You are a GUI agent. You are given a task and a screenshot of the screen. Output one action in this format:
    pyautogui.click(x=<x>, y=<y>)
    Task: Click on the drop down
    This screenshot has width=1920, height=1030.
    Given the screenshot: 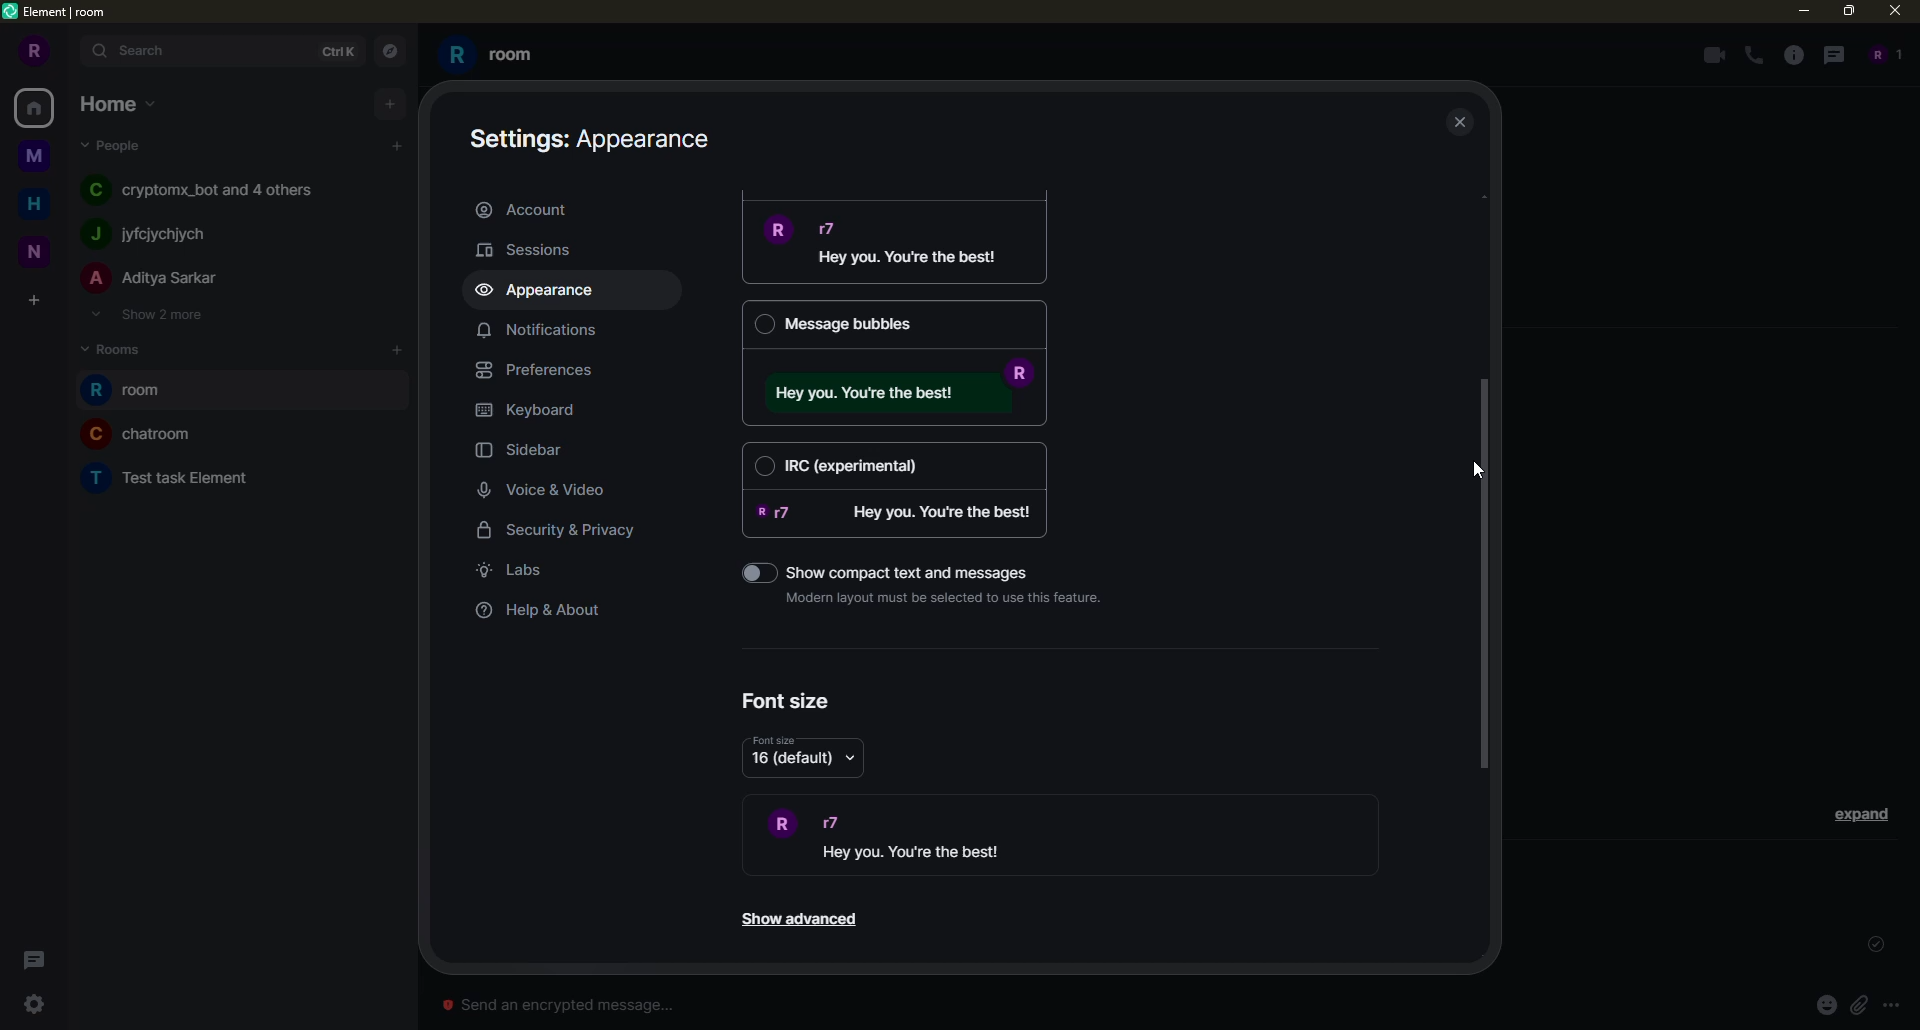 What is the action you would take?
    pyautogui.click(x=852, y=757)
    